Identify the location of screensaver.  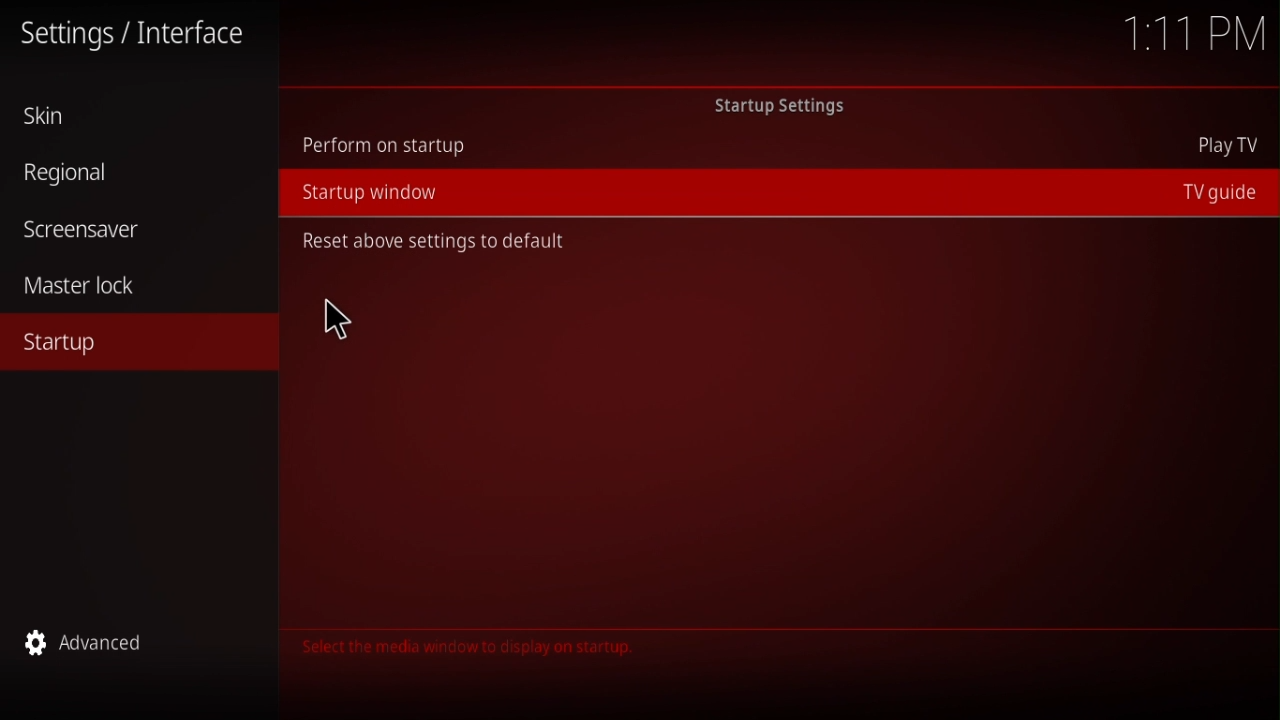
(80, 225).